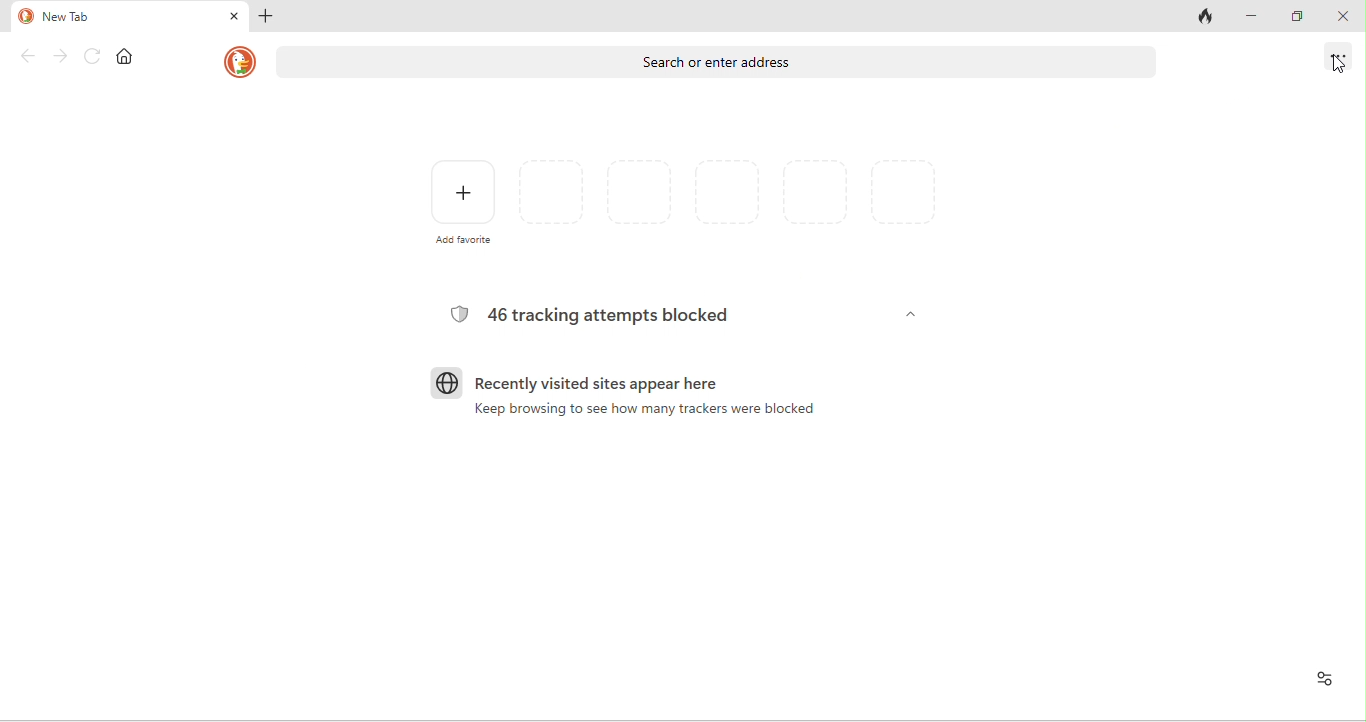 The height and width of the screenshot is (722, 1366). Describe the element at coordinates (594, 315) in the screenshot. I see `46 tracking attempts blocked` at that location.